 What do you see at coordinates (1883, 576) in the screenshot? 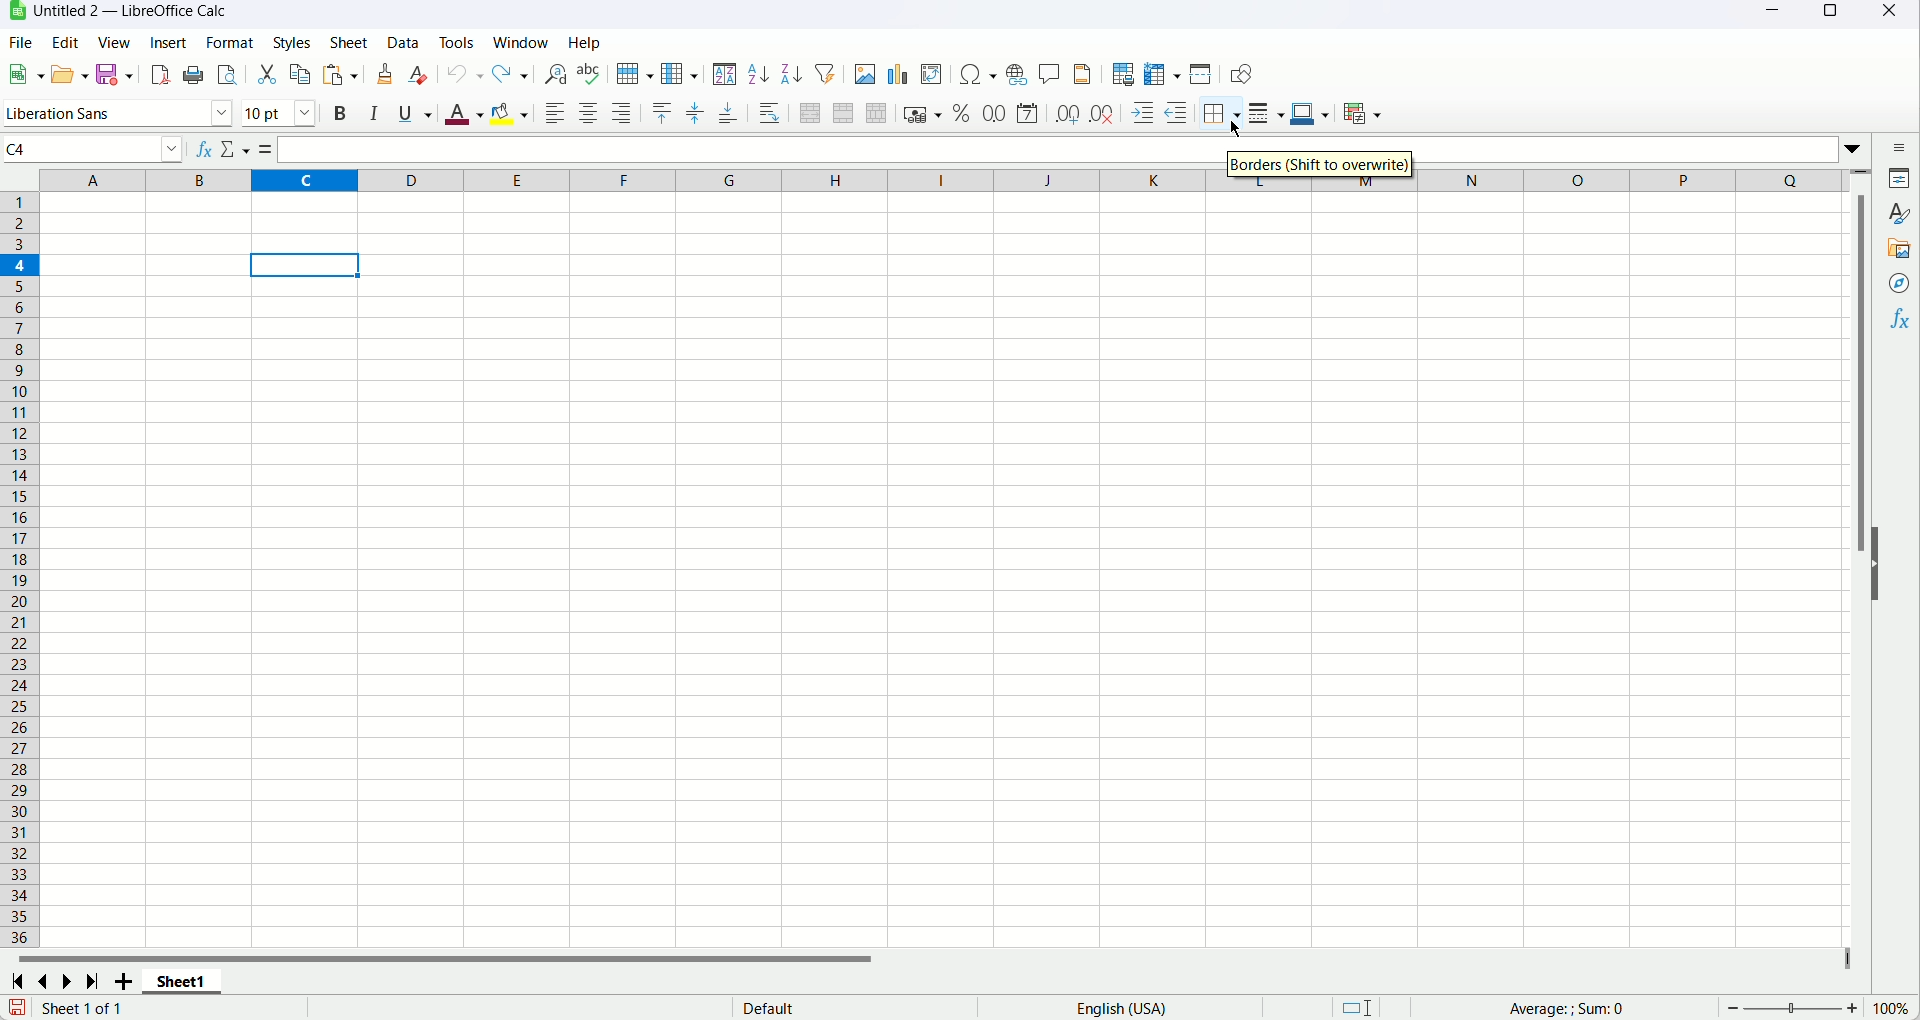
I see `Hide` at bounding box center [1883, 576].